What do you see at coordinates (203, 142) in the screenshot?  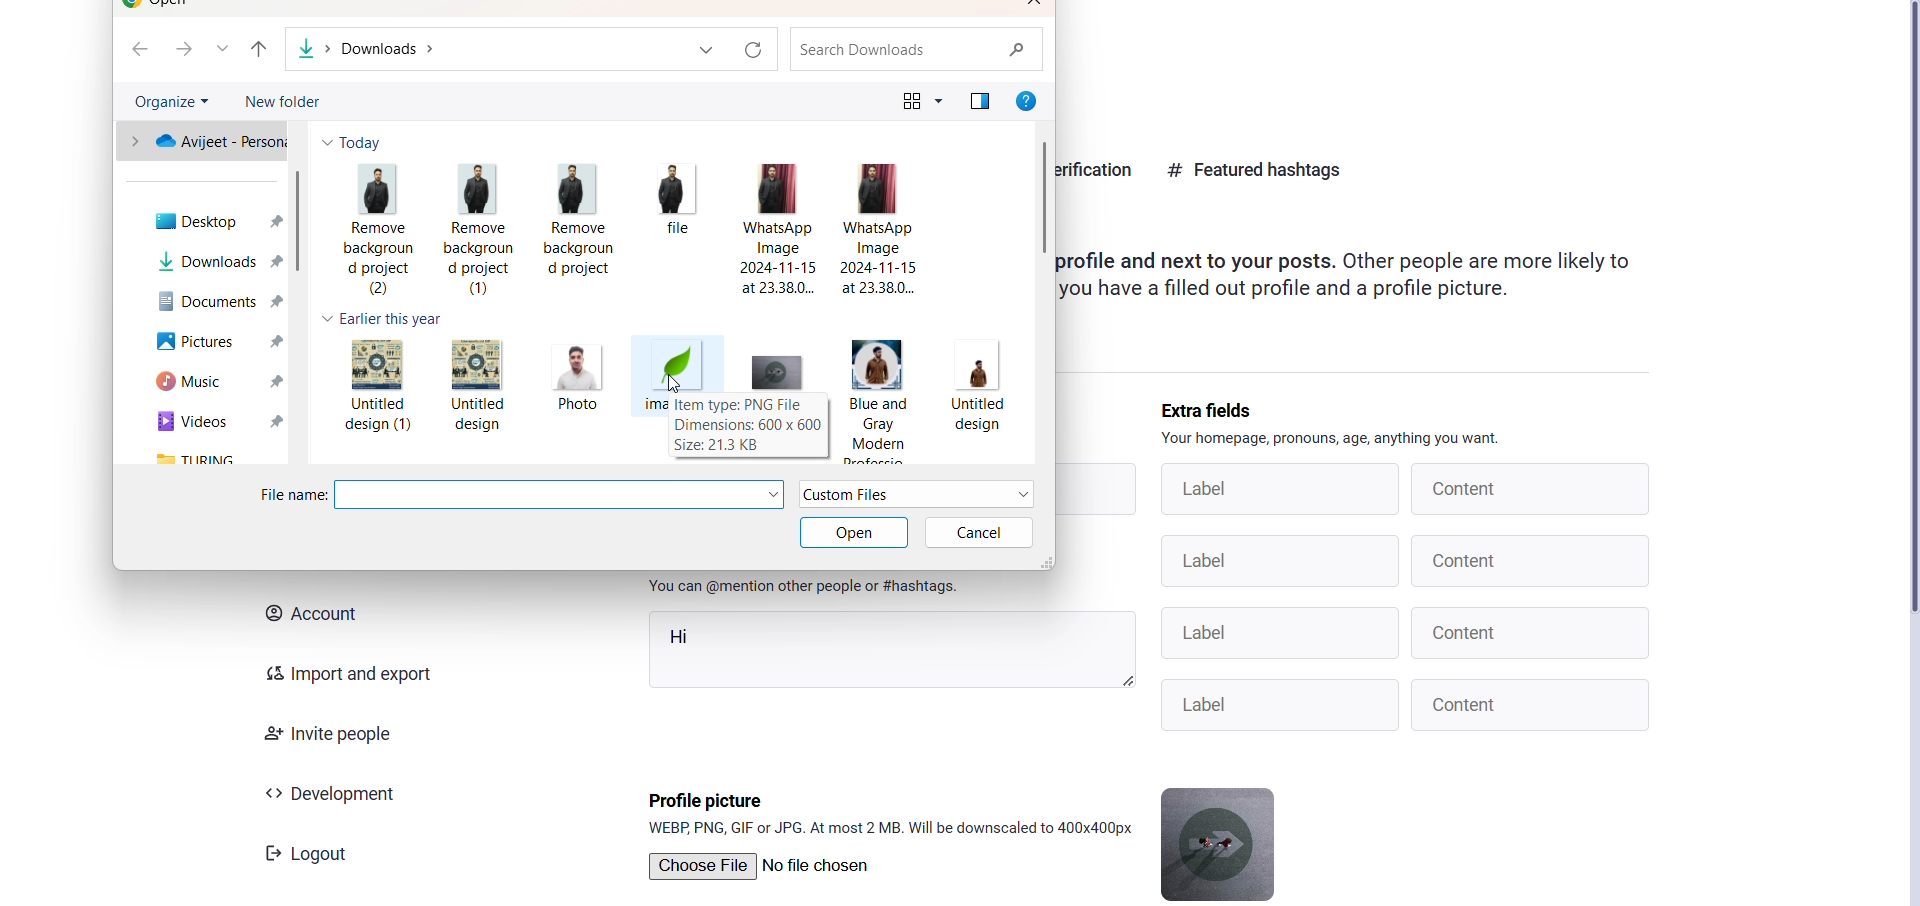 I see `personal` at bounding box center [203, 142].